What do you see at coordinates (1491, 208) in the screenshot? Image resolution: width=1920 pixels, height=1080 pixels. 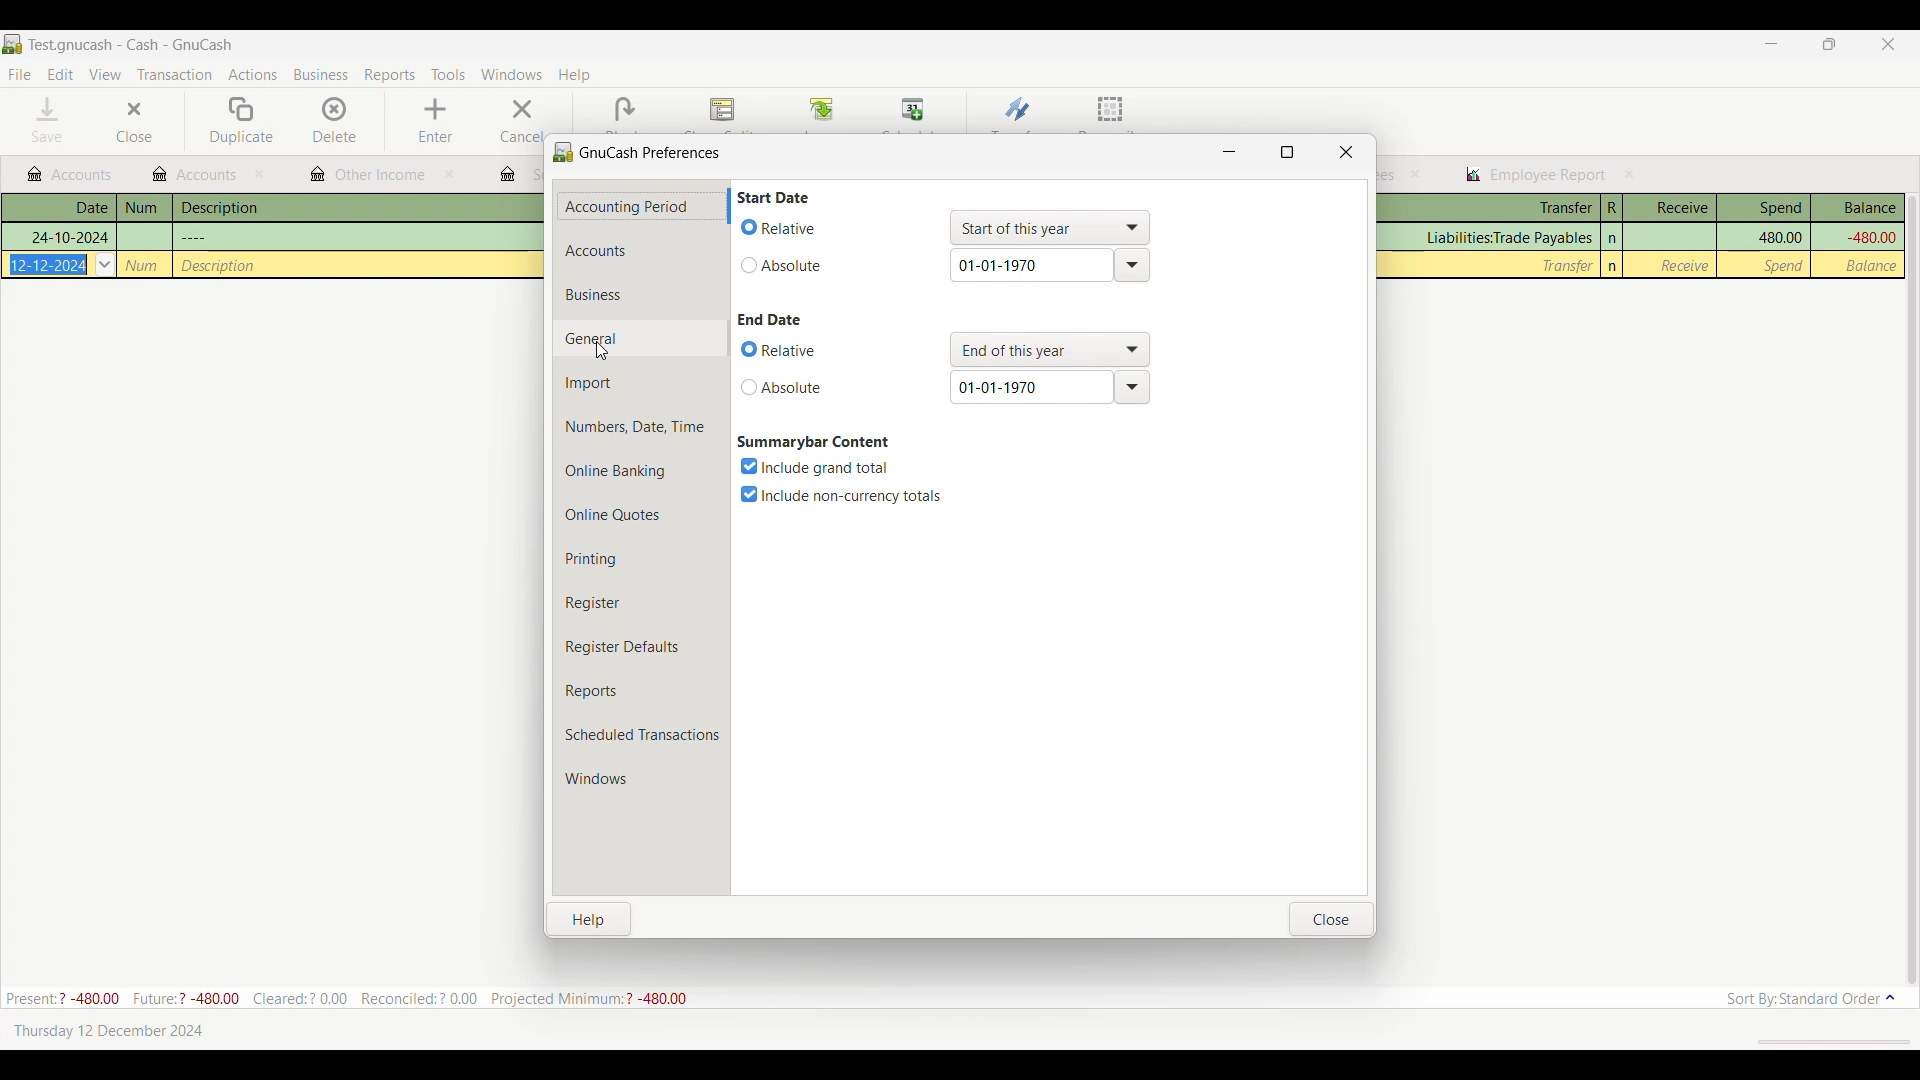 I see `Transfer column` at bounding box center [1491, 208].